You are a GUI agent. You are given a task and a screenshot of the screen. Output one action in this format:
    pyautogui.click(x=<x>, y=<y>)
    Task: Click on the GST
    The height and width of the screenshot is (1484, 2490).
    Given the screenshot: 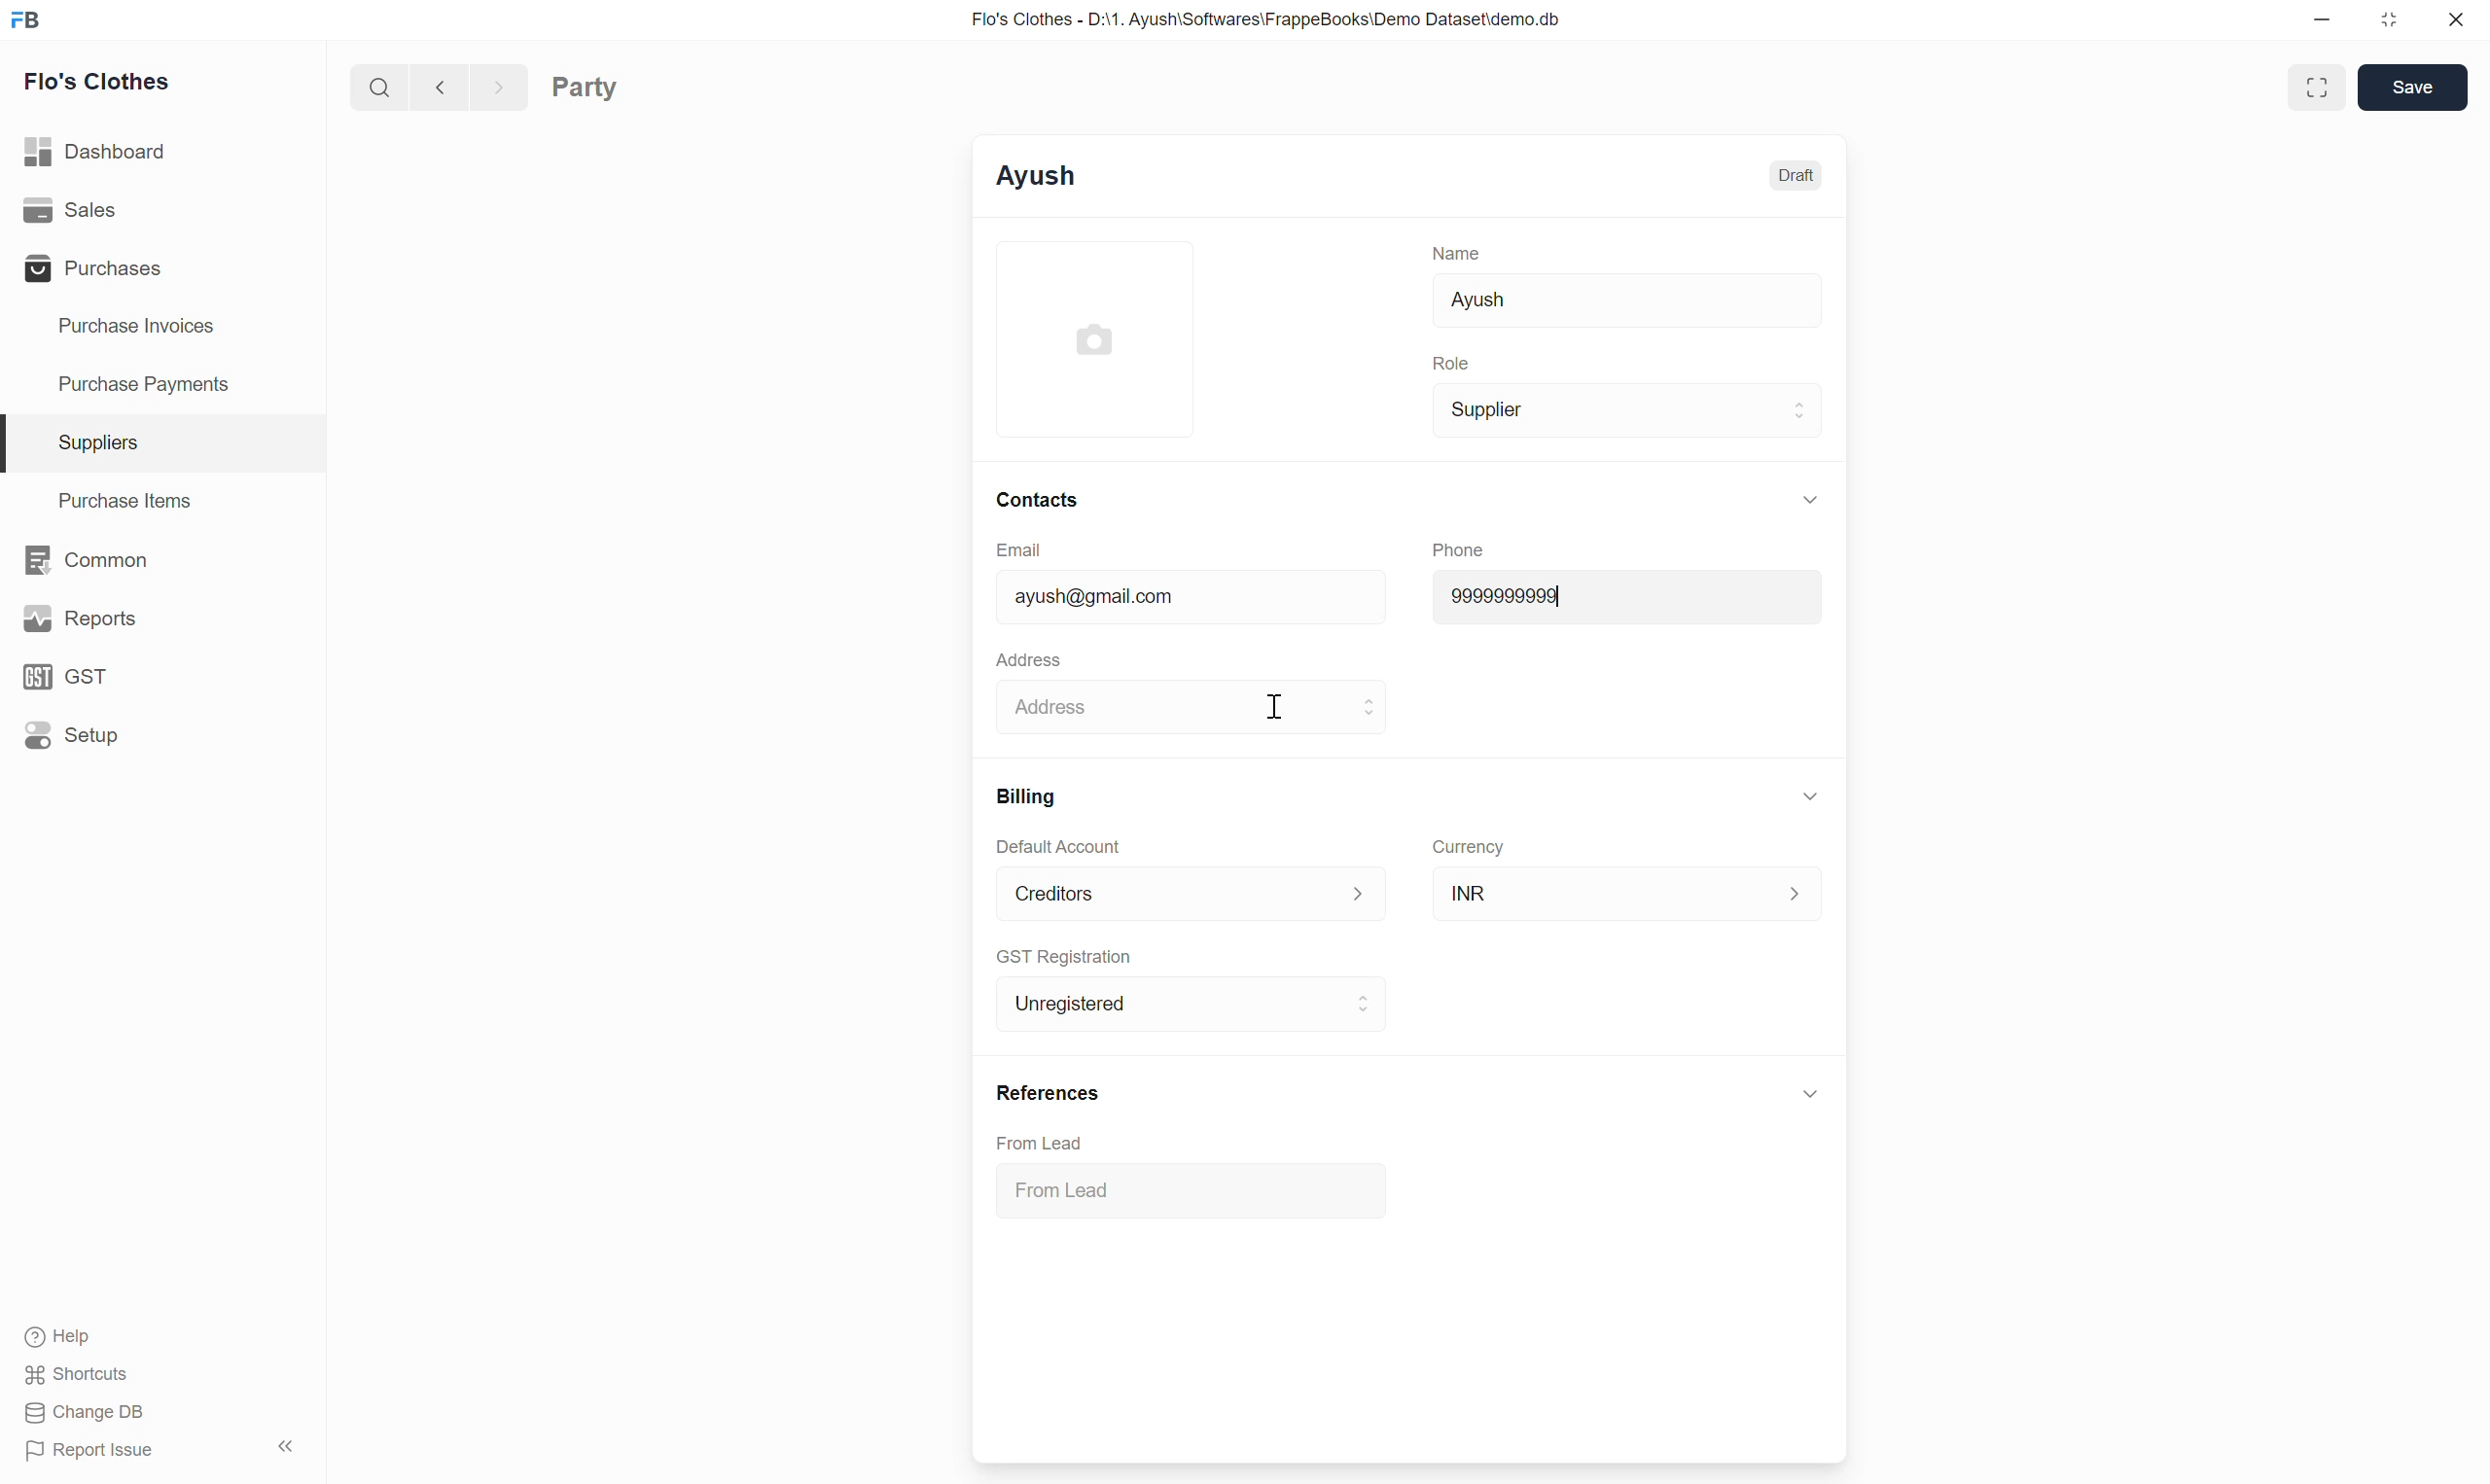 What is the action you would take?
    pyautogui.click(x=161, y=676)
    